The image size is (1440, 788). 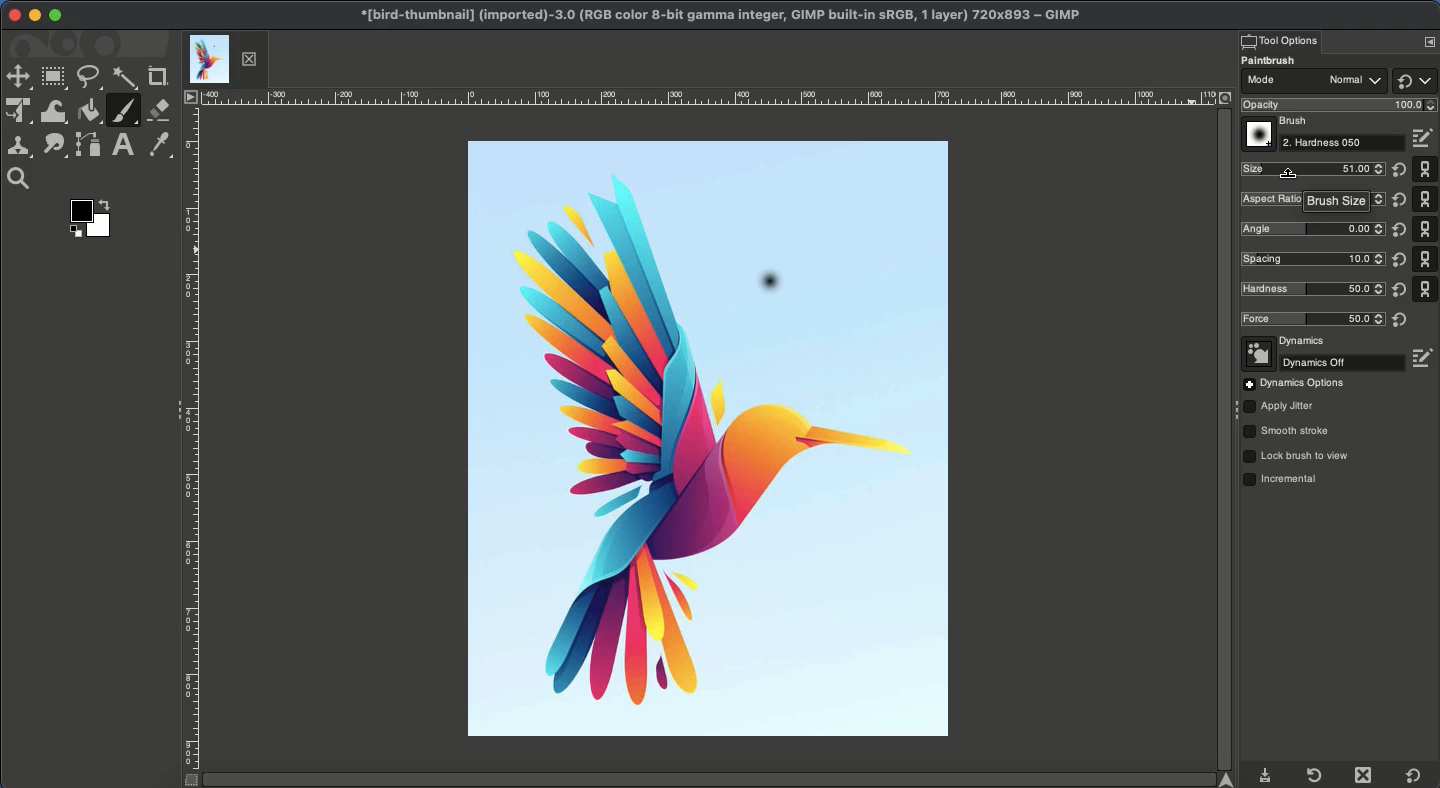 I want to click on Path, so click(x=89, y=146).